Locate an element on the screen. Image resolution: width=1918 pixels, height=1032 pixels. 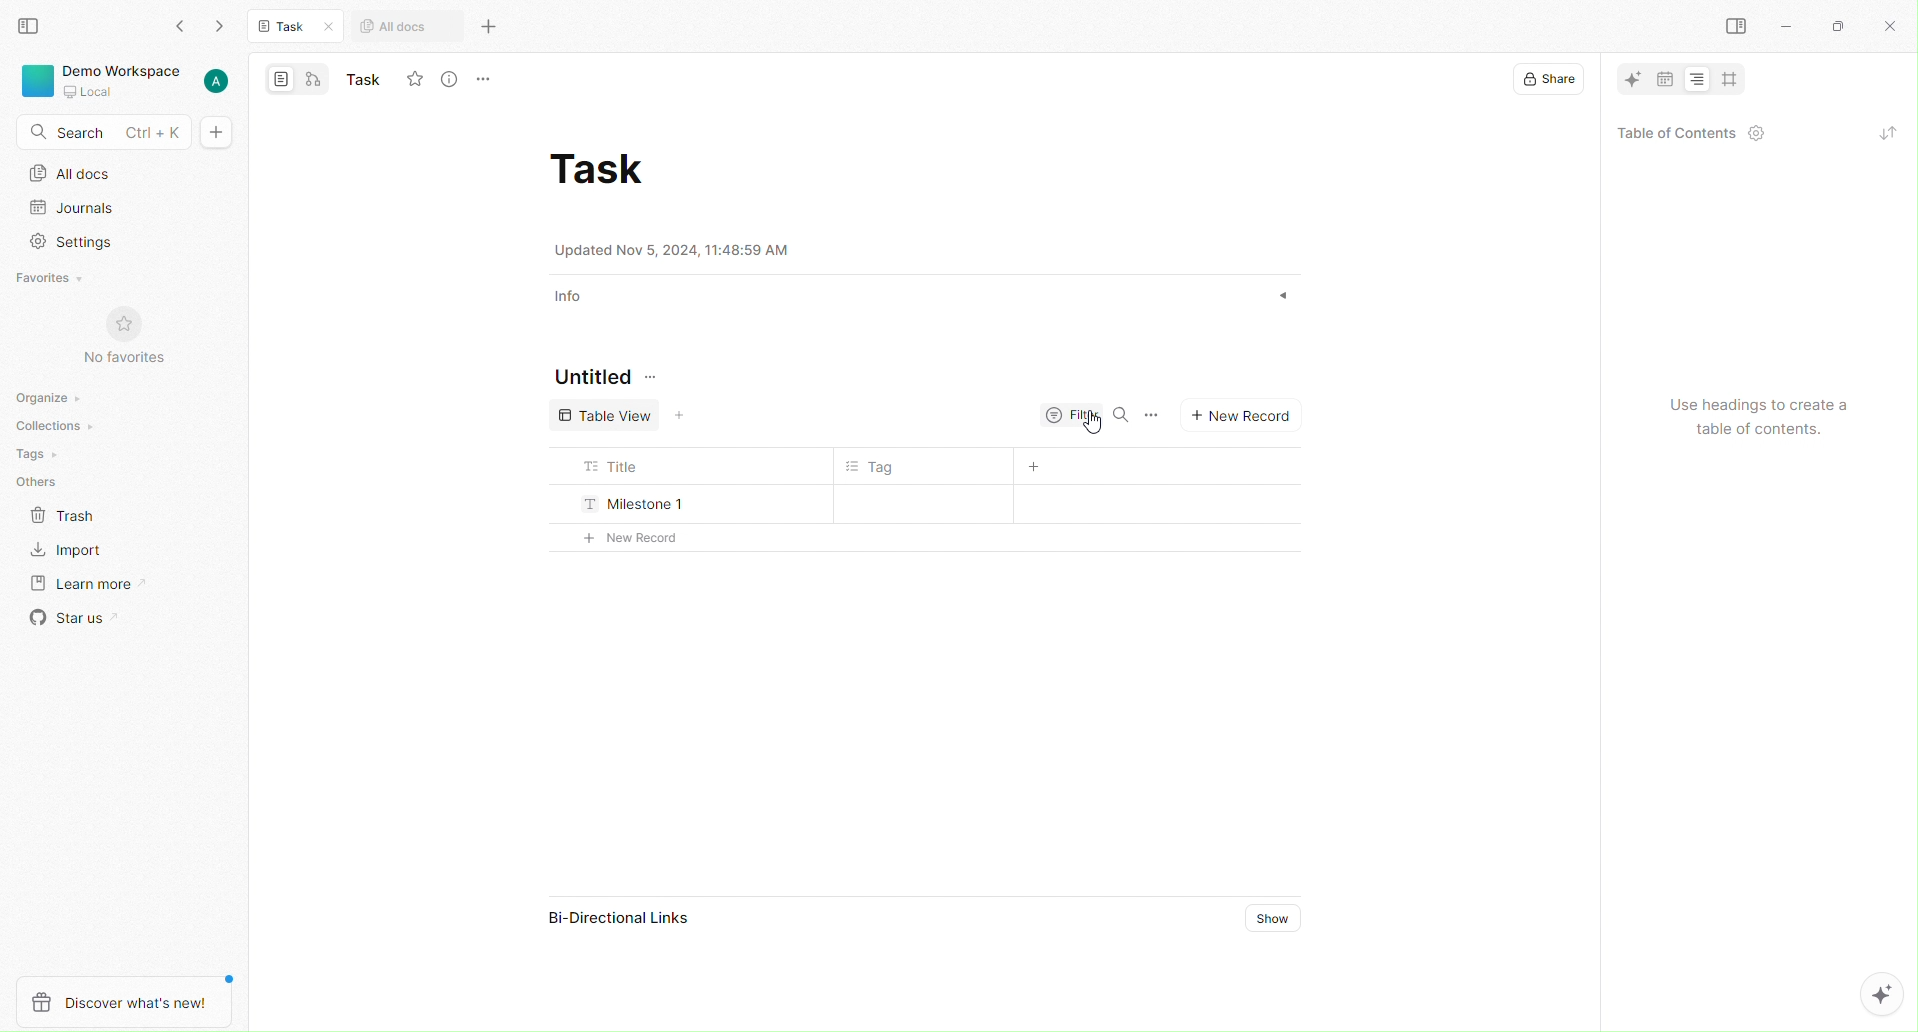
Alignment is located at coordinates (1697, 79).